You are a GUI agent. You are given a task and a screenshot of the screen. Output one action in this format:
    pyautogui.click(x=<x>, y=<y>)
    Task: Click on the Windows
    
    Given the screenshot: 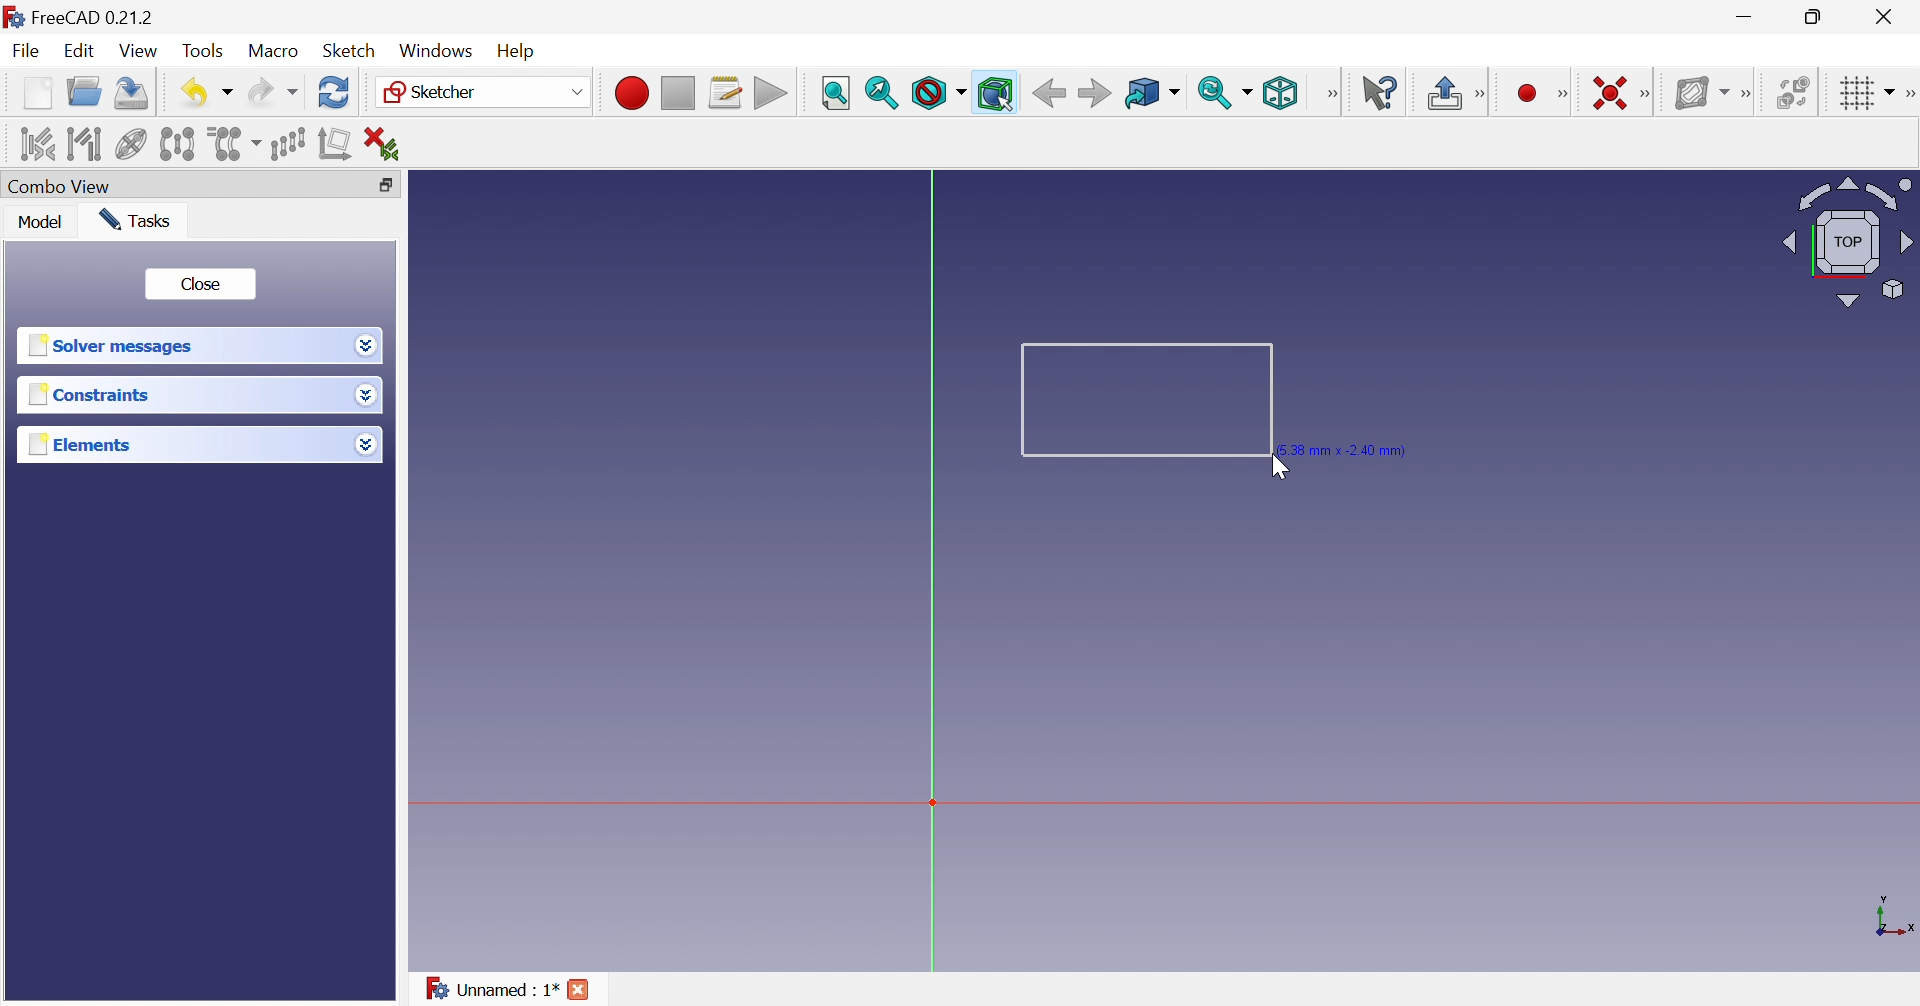 What is the action you would take?
    pyautogui.click(x=435, y=52)
    